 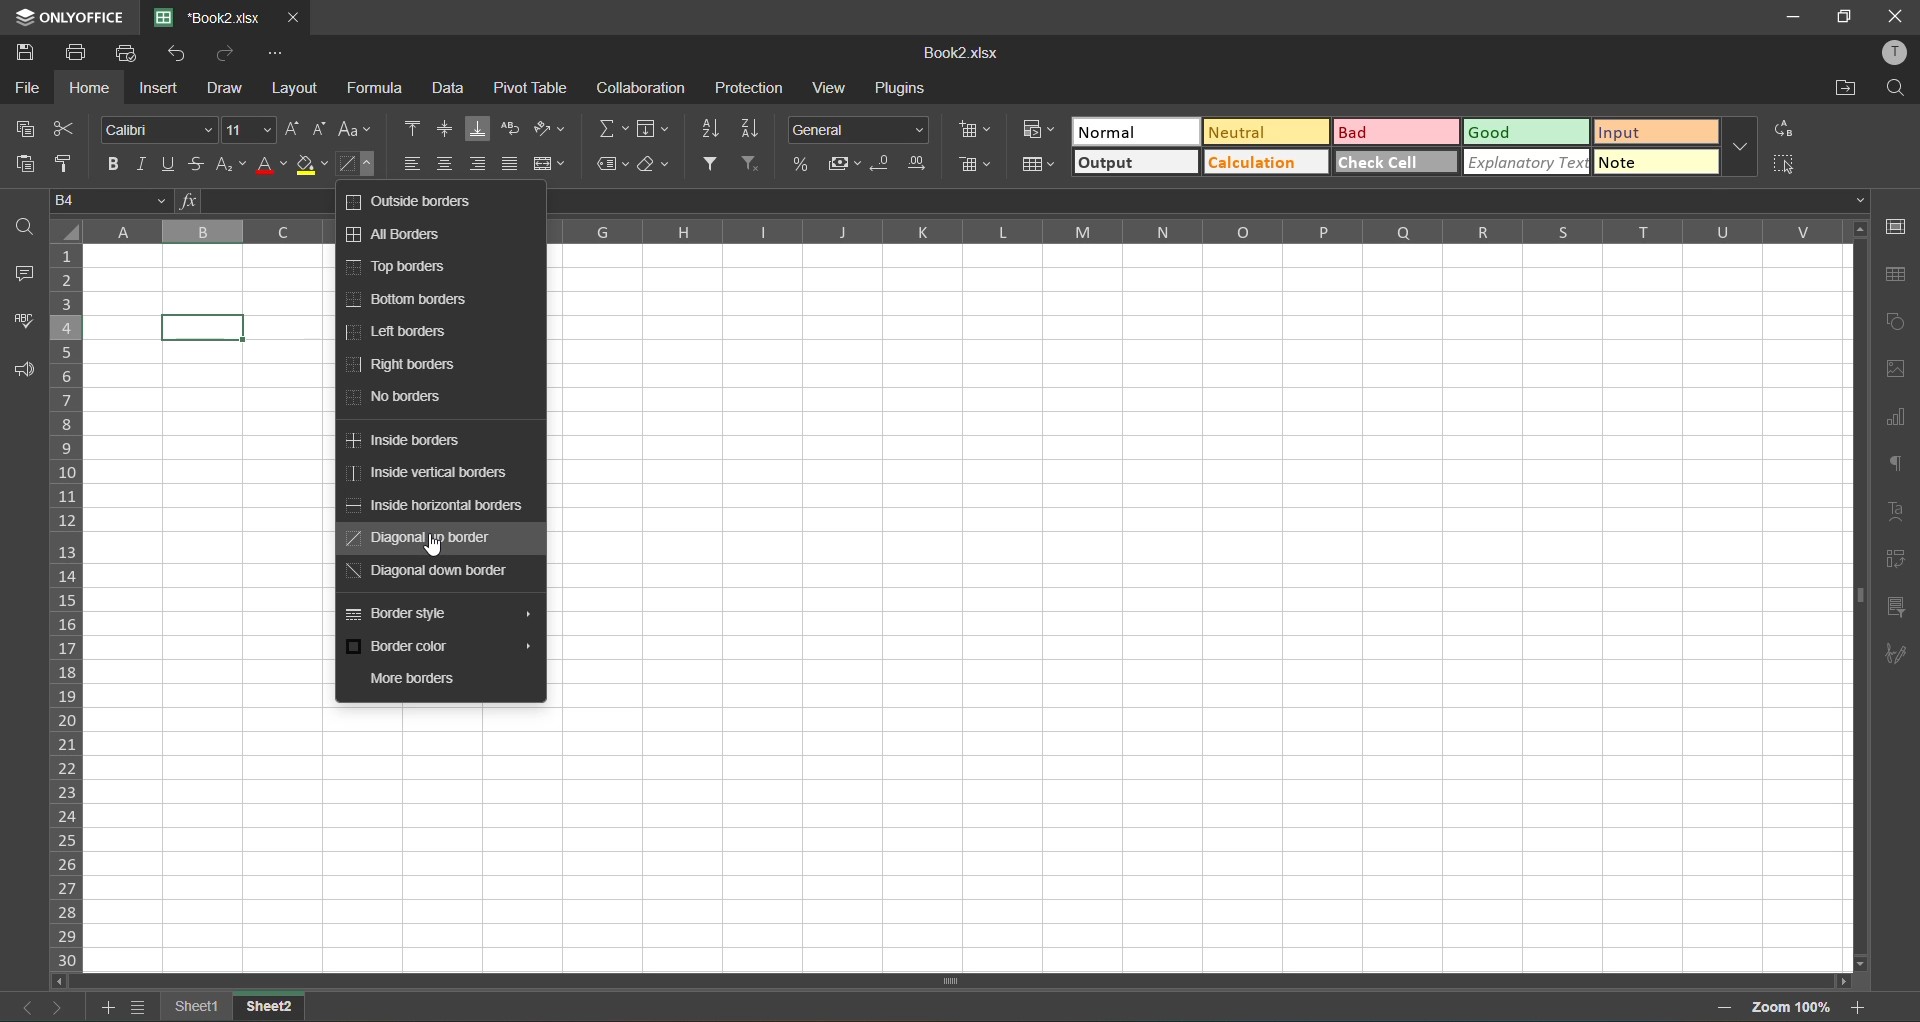 What do you see at coordinates (113, 1009) in the screenshot?
I see `add sheet` at bounding box center [113, 1009].